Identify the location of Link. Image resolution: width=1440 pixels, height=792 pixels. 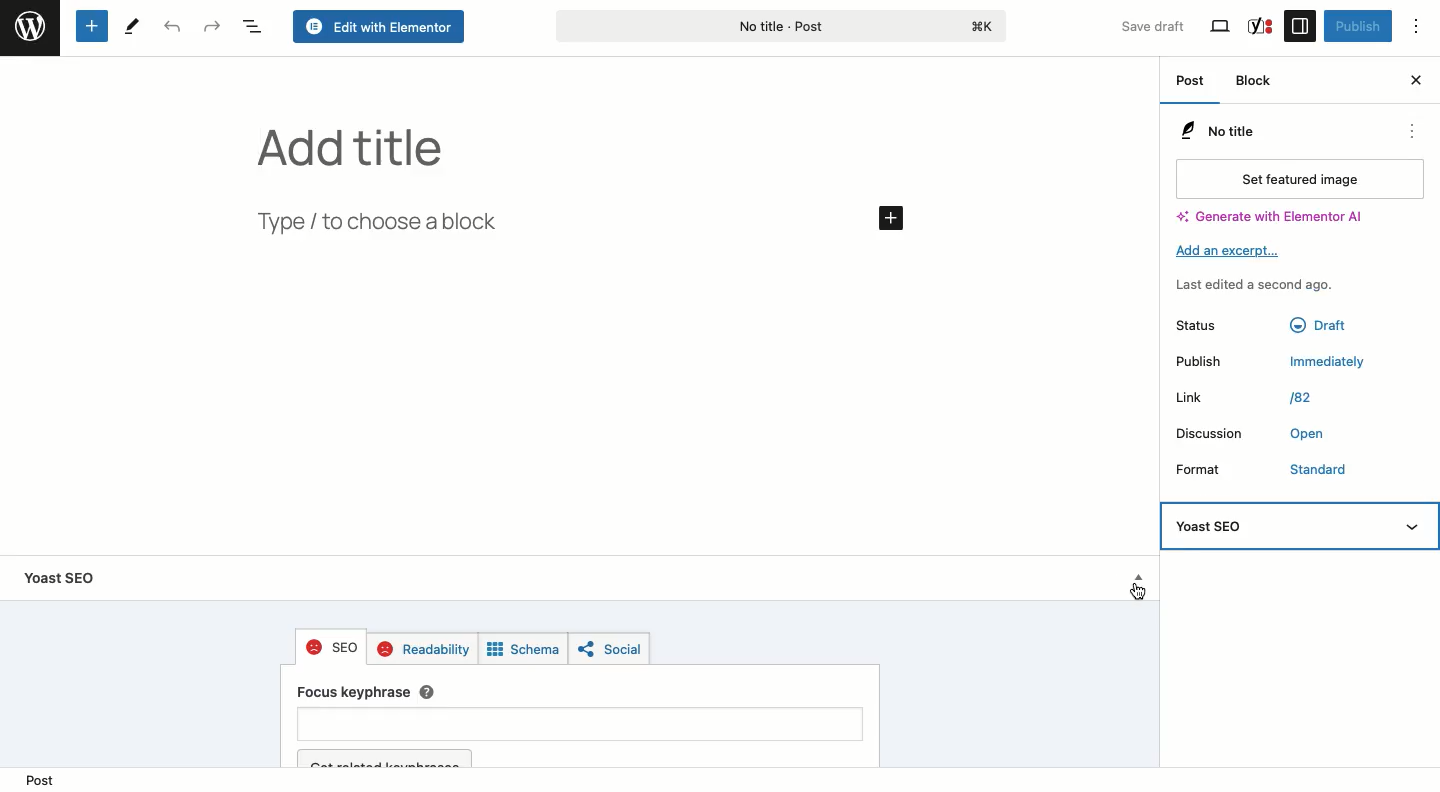
(1192, 398).